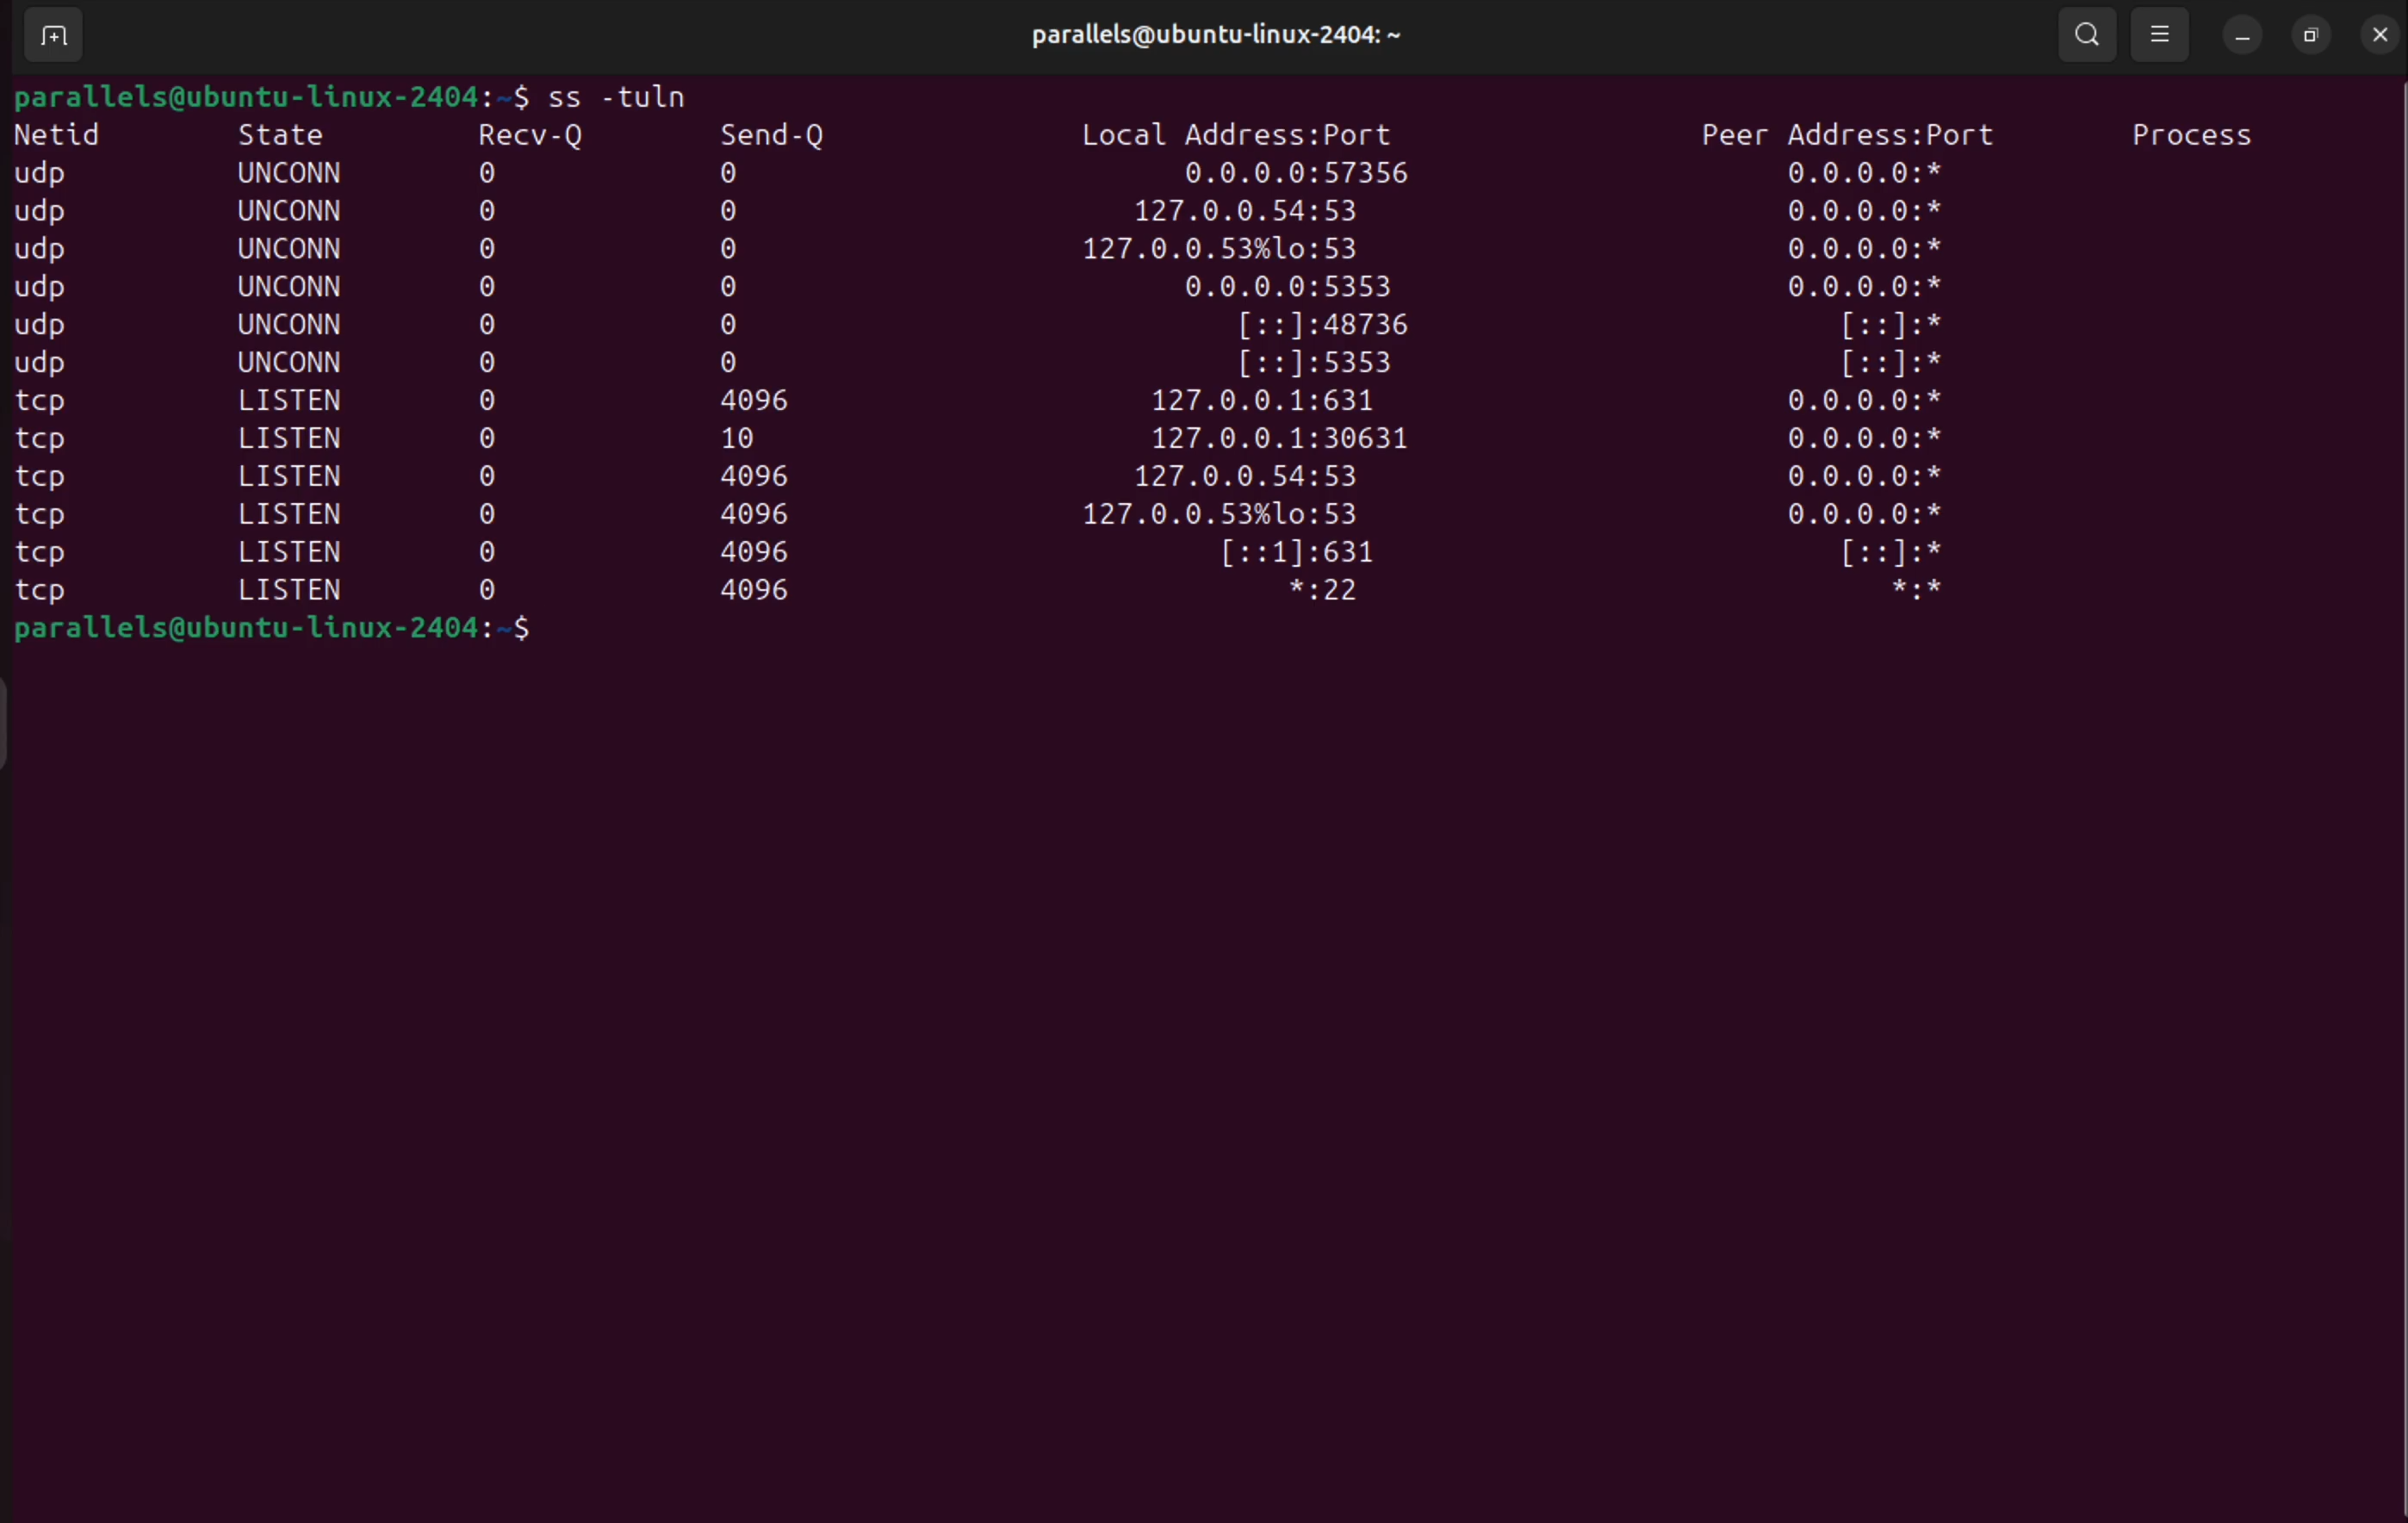 The height and width of the screenshot is (1523, 2408). What do you see at coordinates (1254, 480) in the screenshot?
I see `127,.0.0.0` at bounding box center [1254, 480].